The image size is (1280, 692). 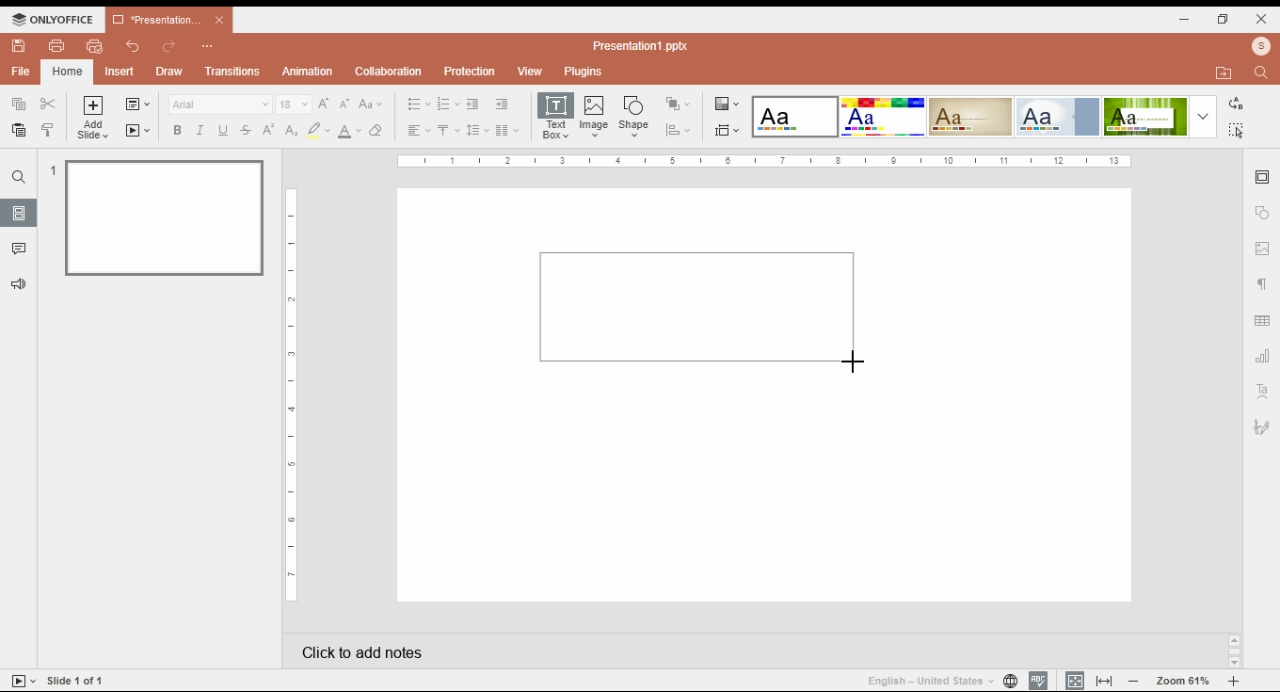 What do you see at coordinates (293, 104) in the screenshot?
I see `font size` at bounding box center [293, 104].